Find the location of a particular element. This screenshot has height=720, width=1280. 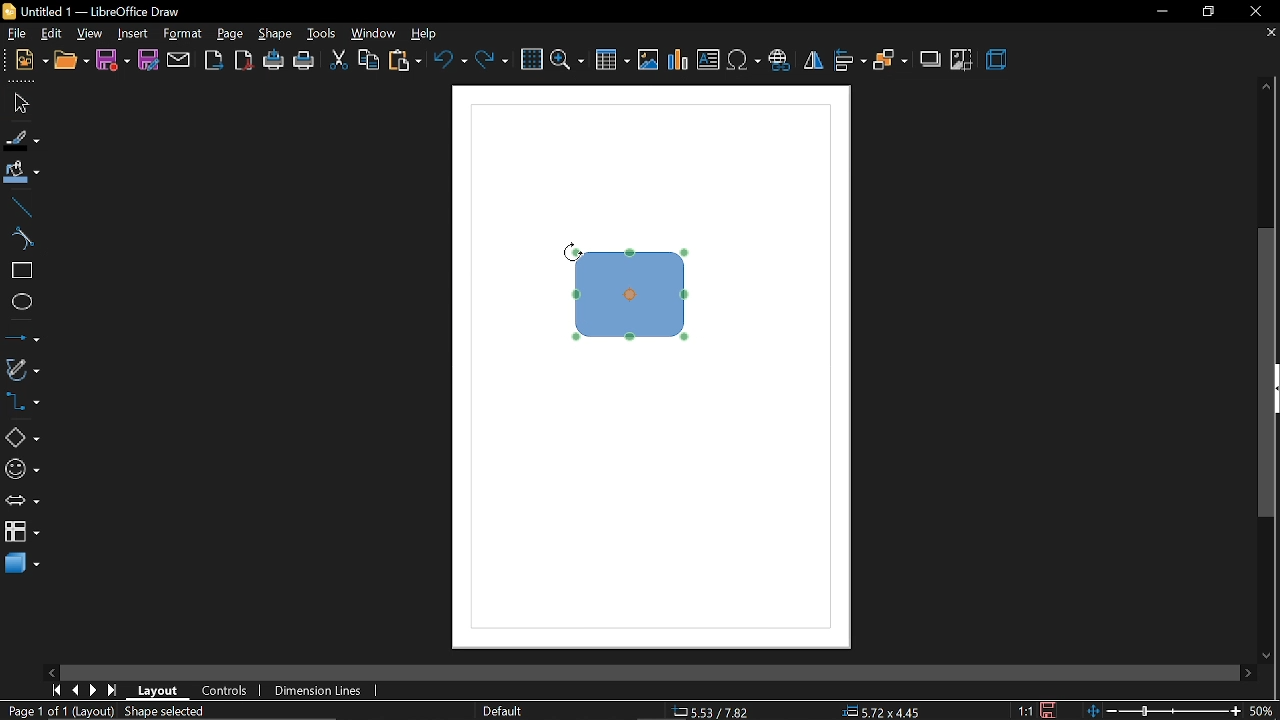

5.72x4.45 is located at coordinates (885, 712).